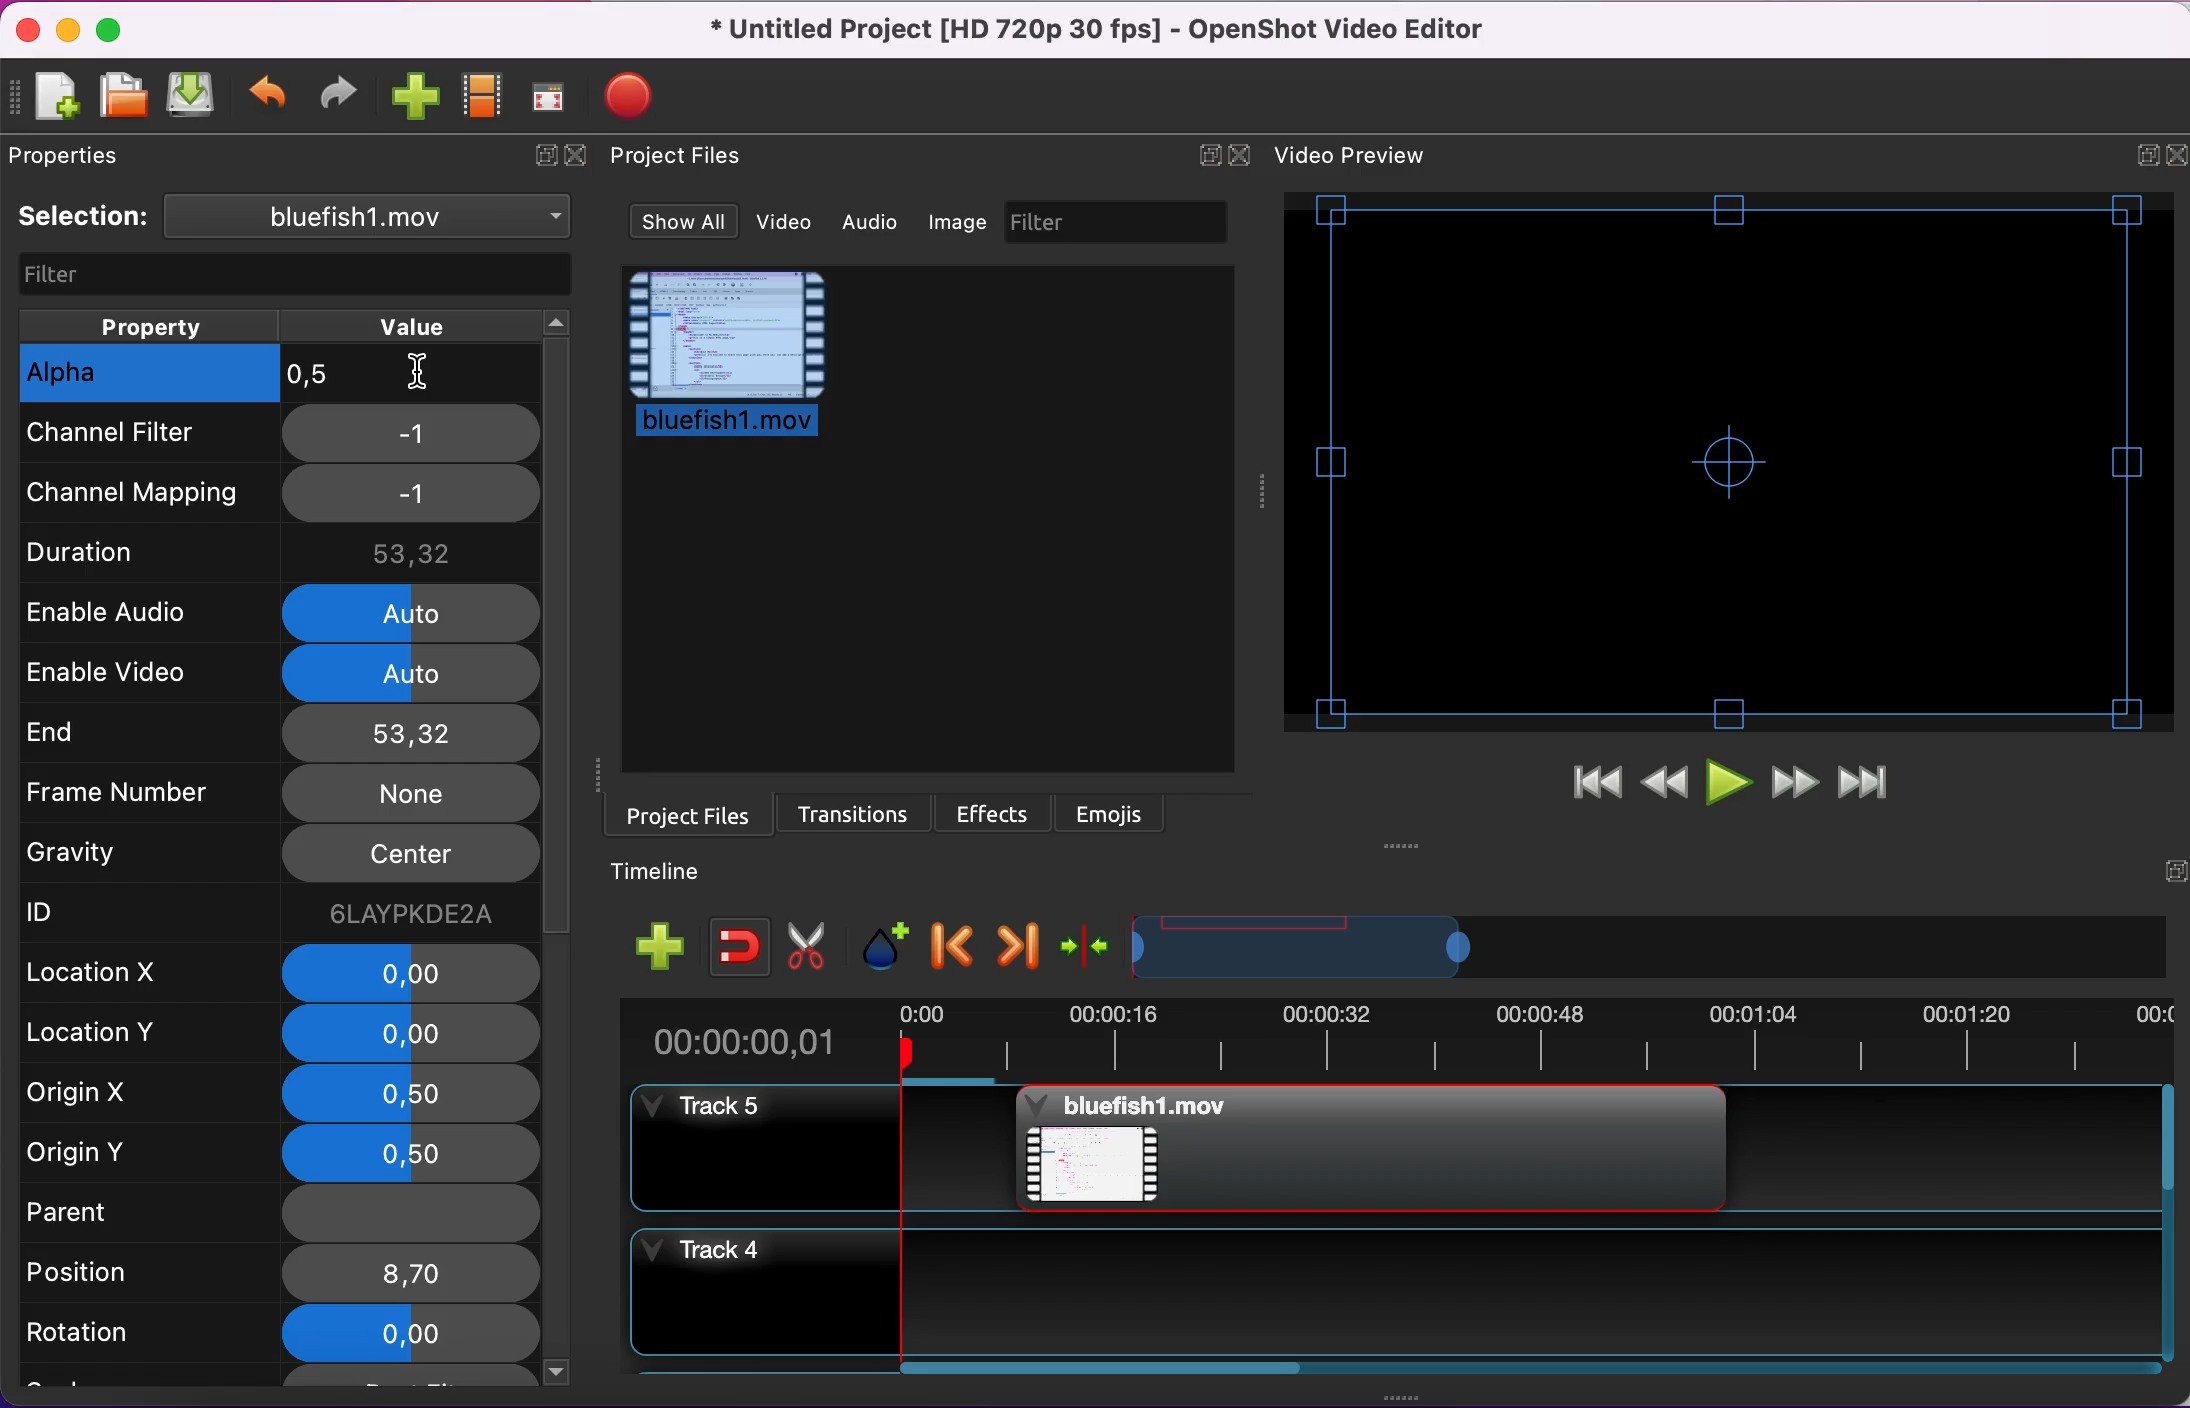  I want to click on next marker, so click(1017, 948).